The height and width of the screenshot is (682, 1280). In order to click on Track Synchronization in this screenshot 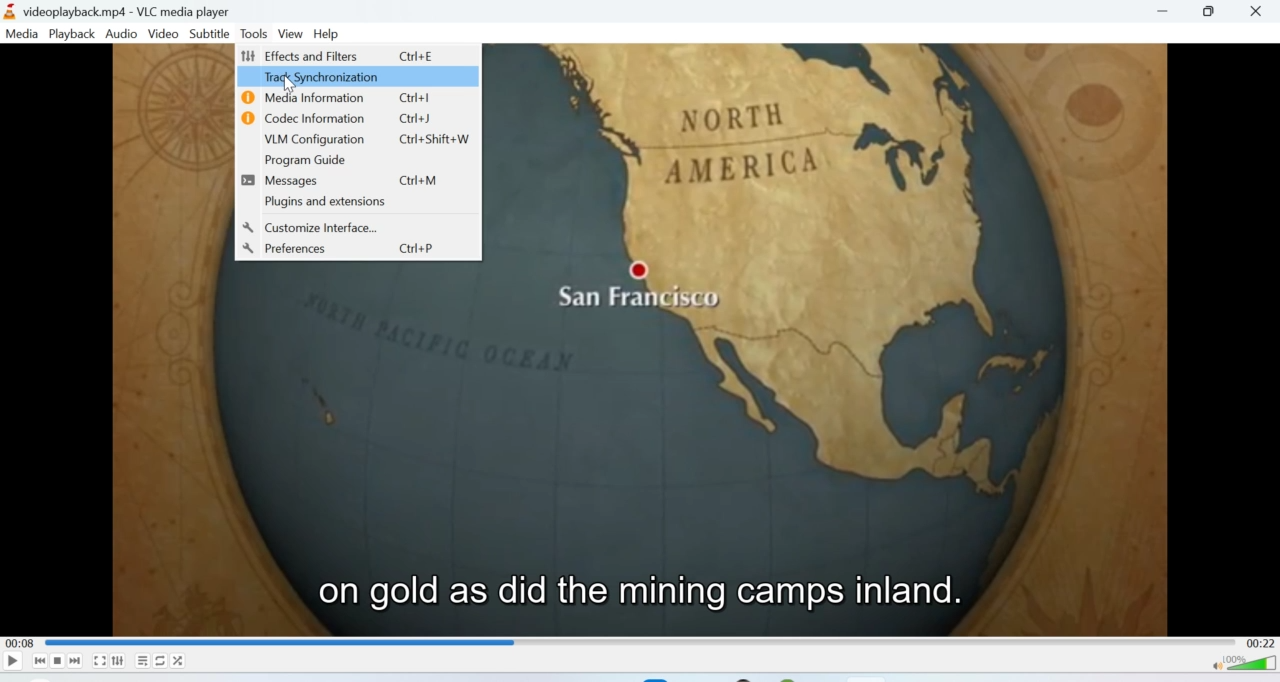, I will do `click(334, 77)`.